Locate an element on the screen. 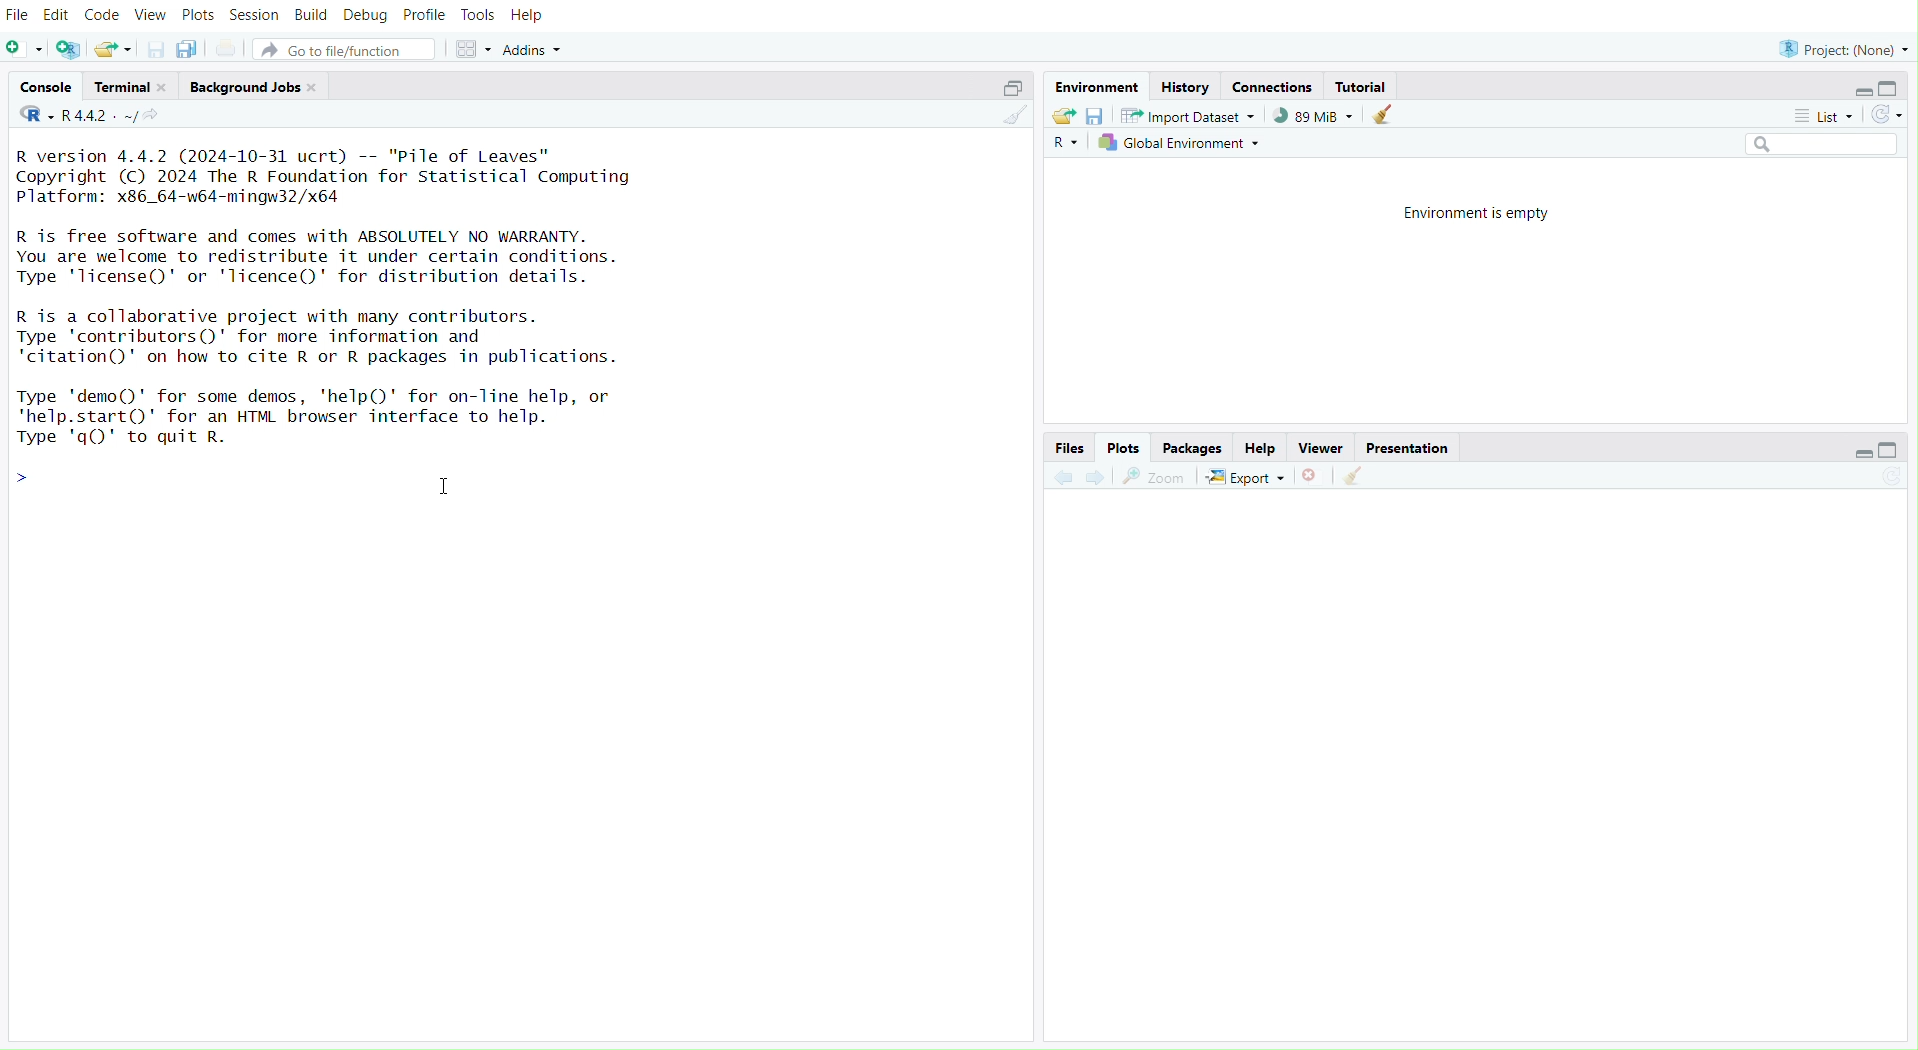  Global Environment is located at coordinates (1183, 143).